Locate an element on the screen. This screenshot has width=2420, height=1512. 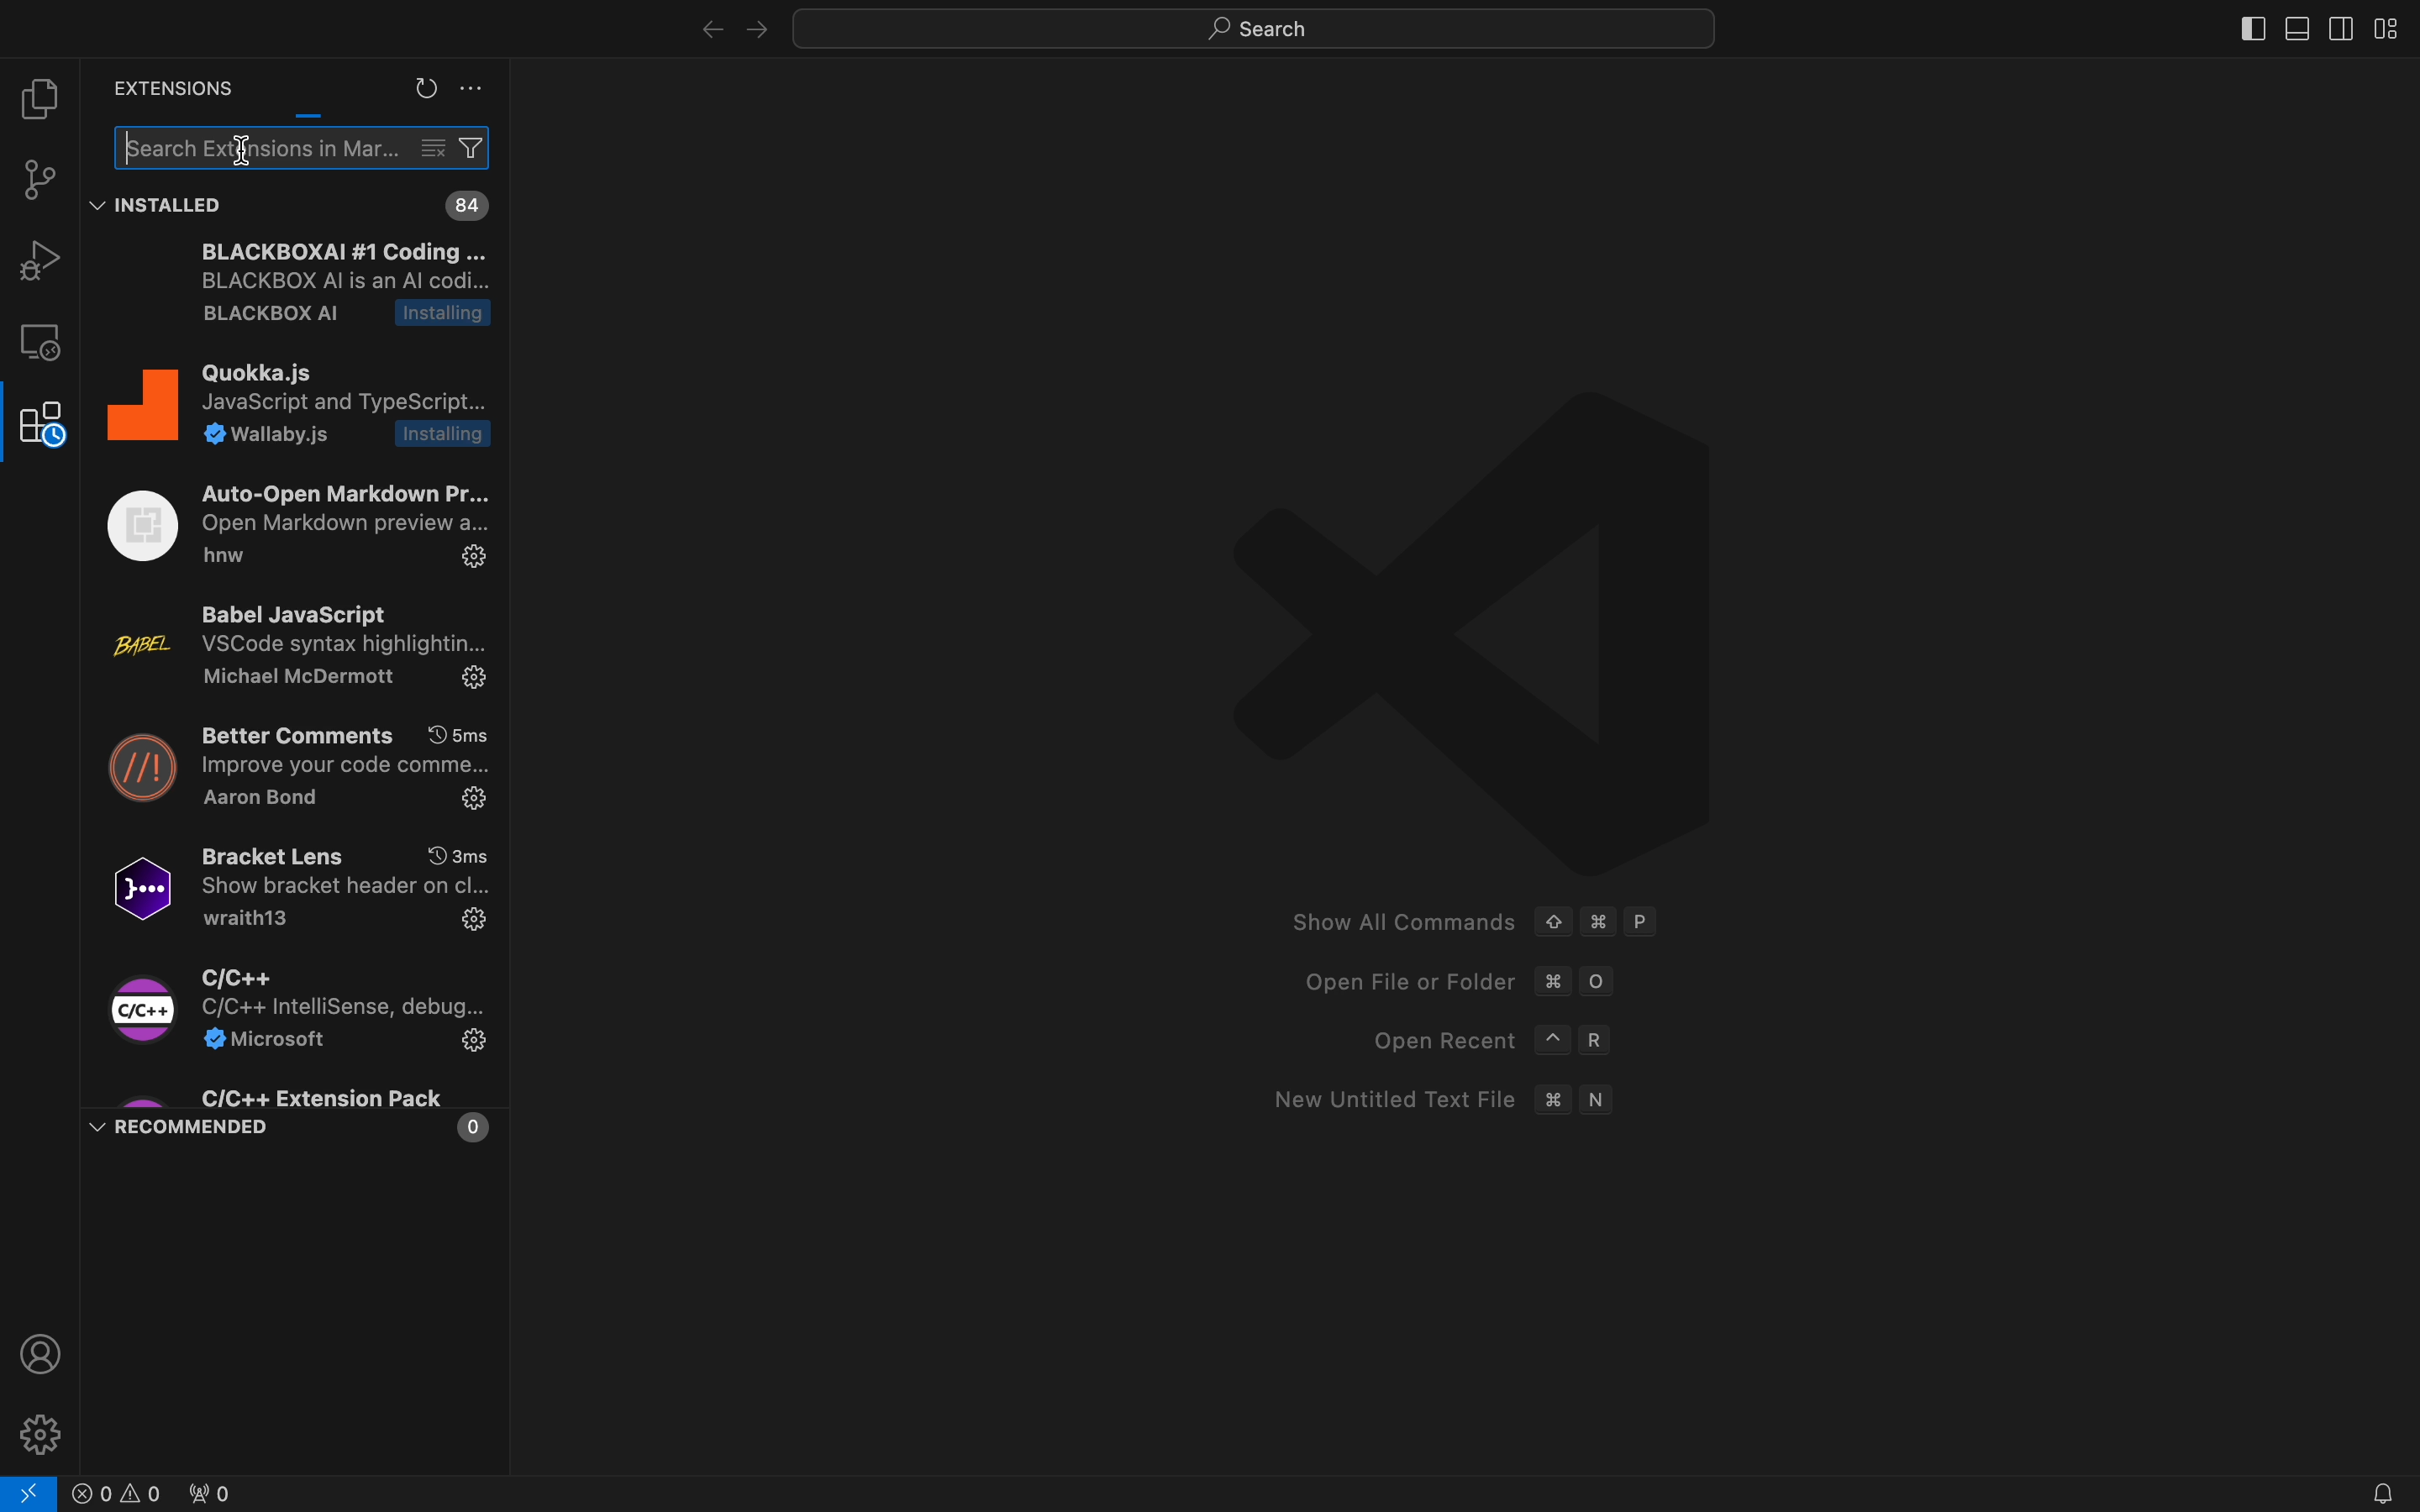
VSCode logo is located at coordinates (1442, 628).